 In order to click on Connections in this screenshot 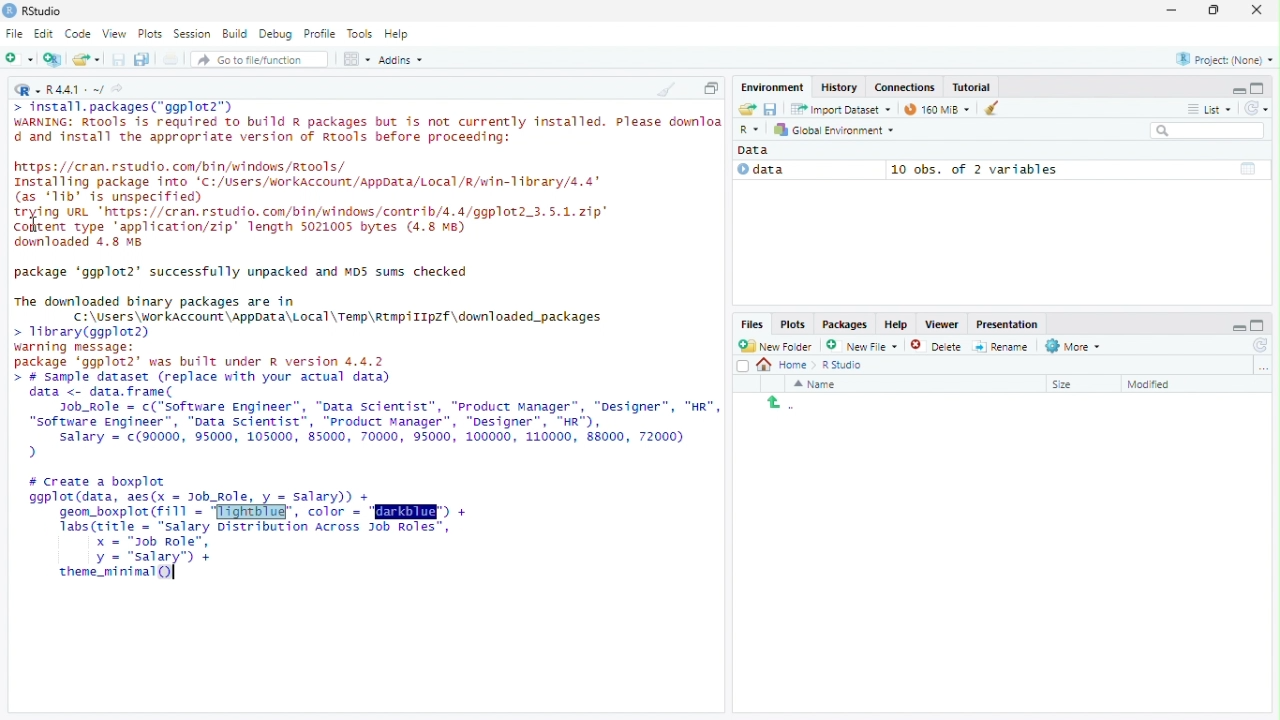, I will do `click(904, 87)`.